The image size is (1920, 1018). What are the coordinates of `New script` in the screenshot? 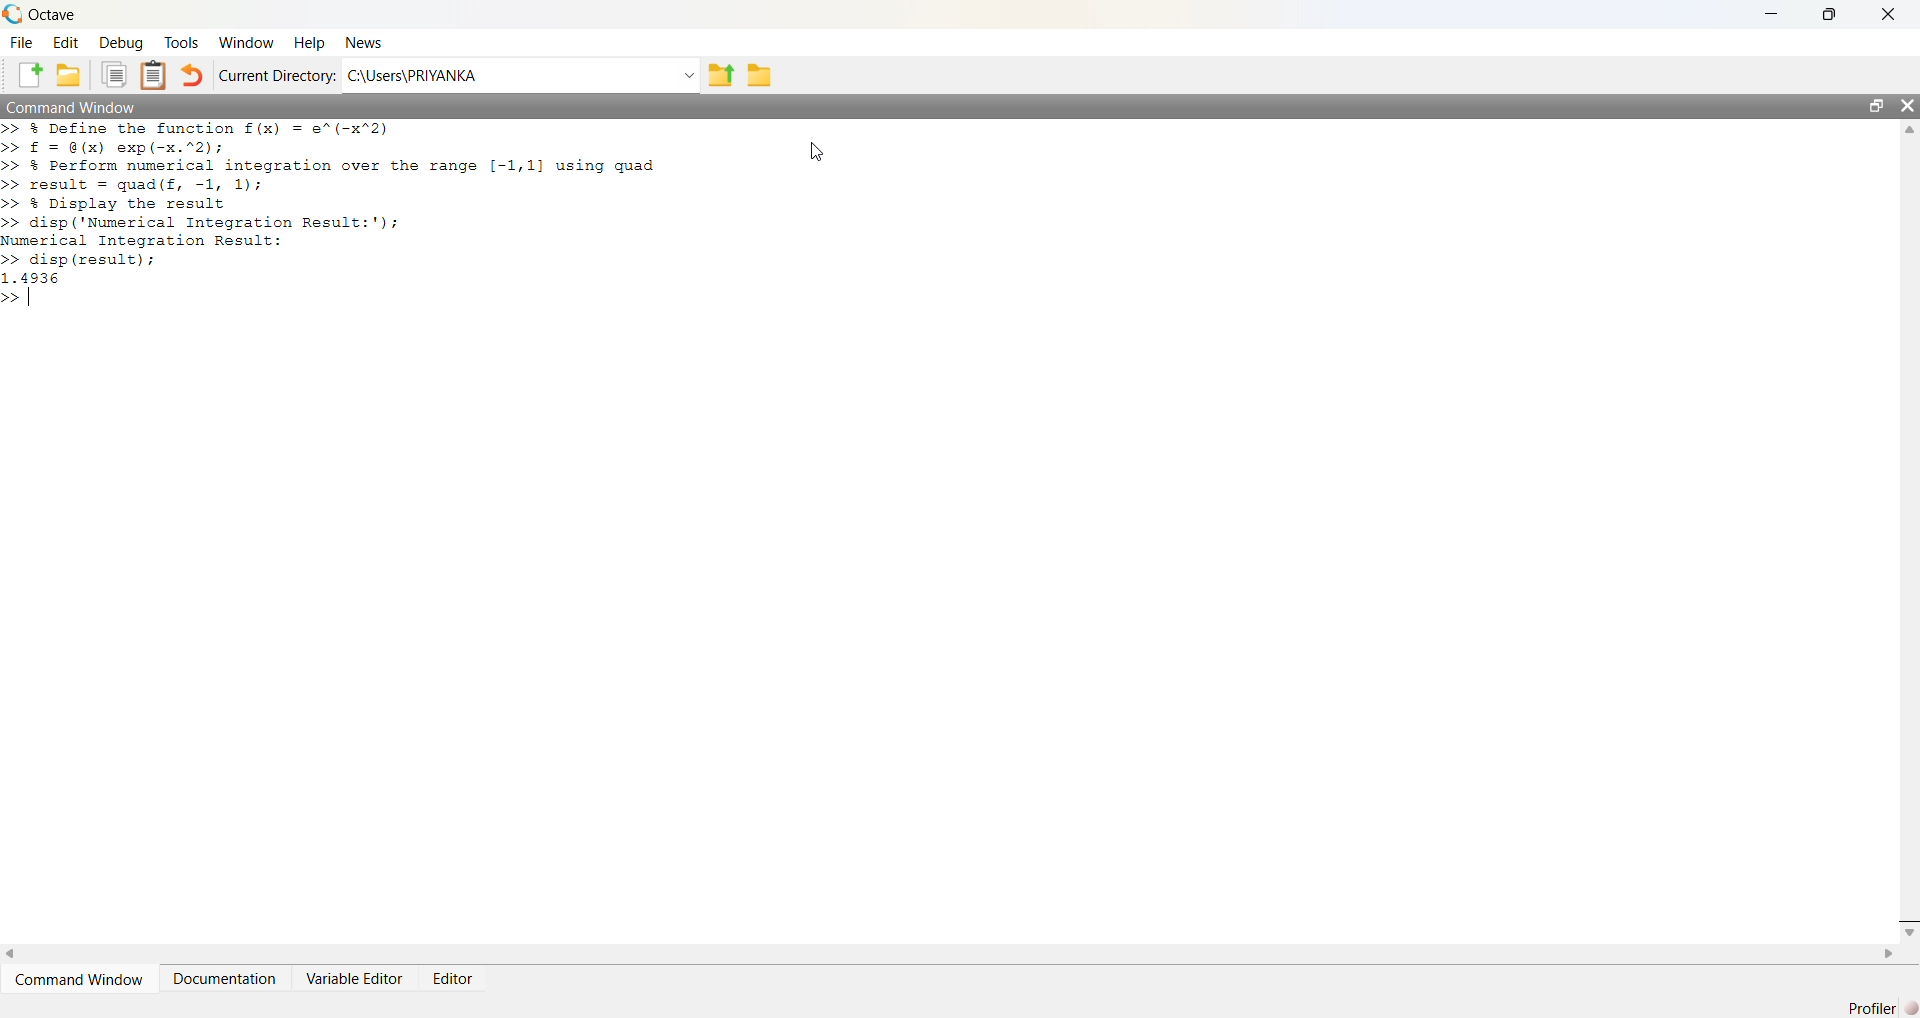 It's located at (30, 74).